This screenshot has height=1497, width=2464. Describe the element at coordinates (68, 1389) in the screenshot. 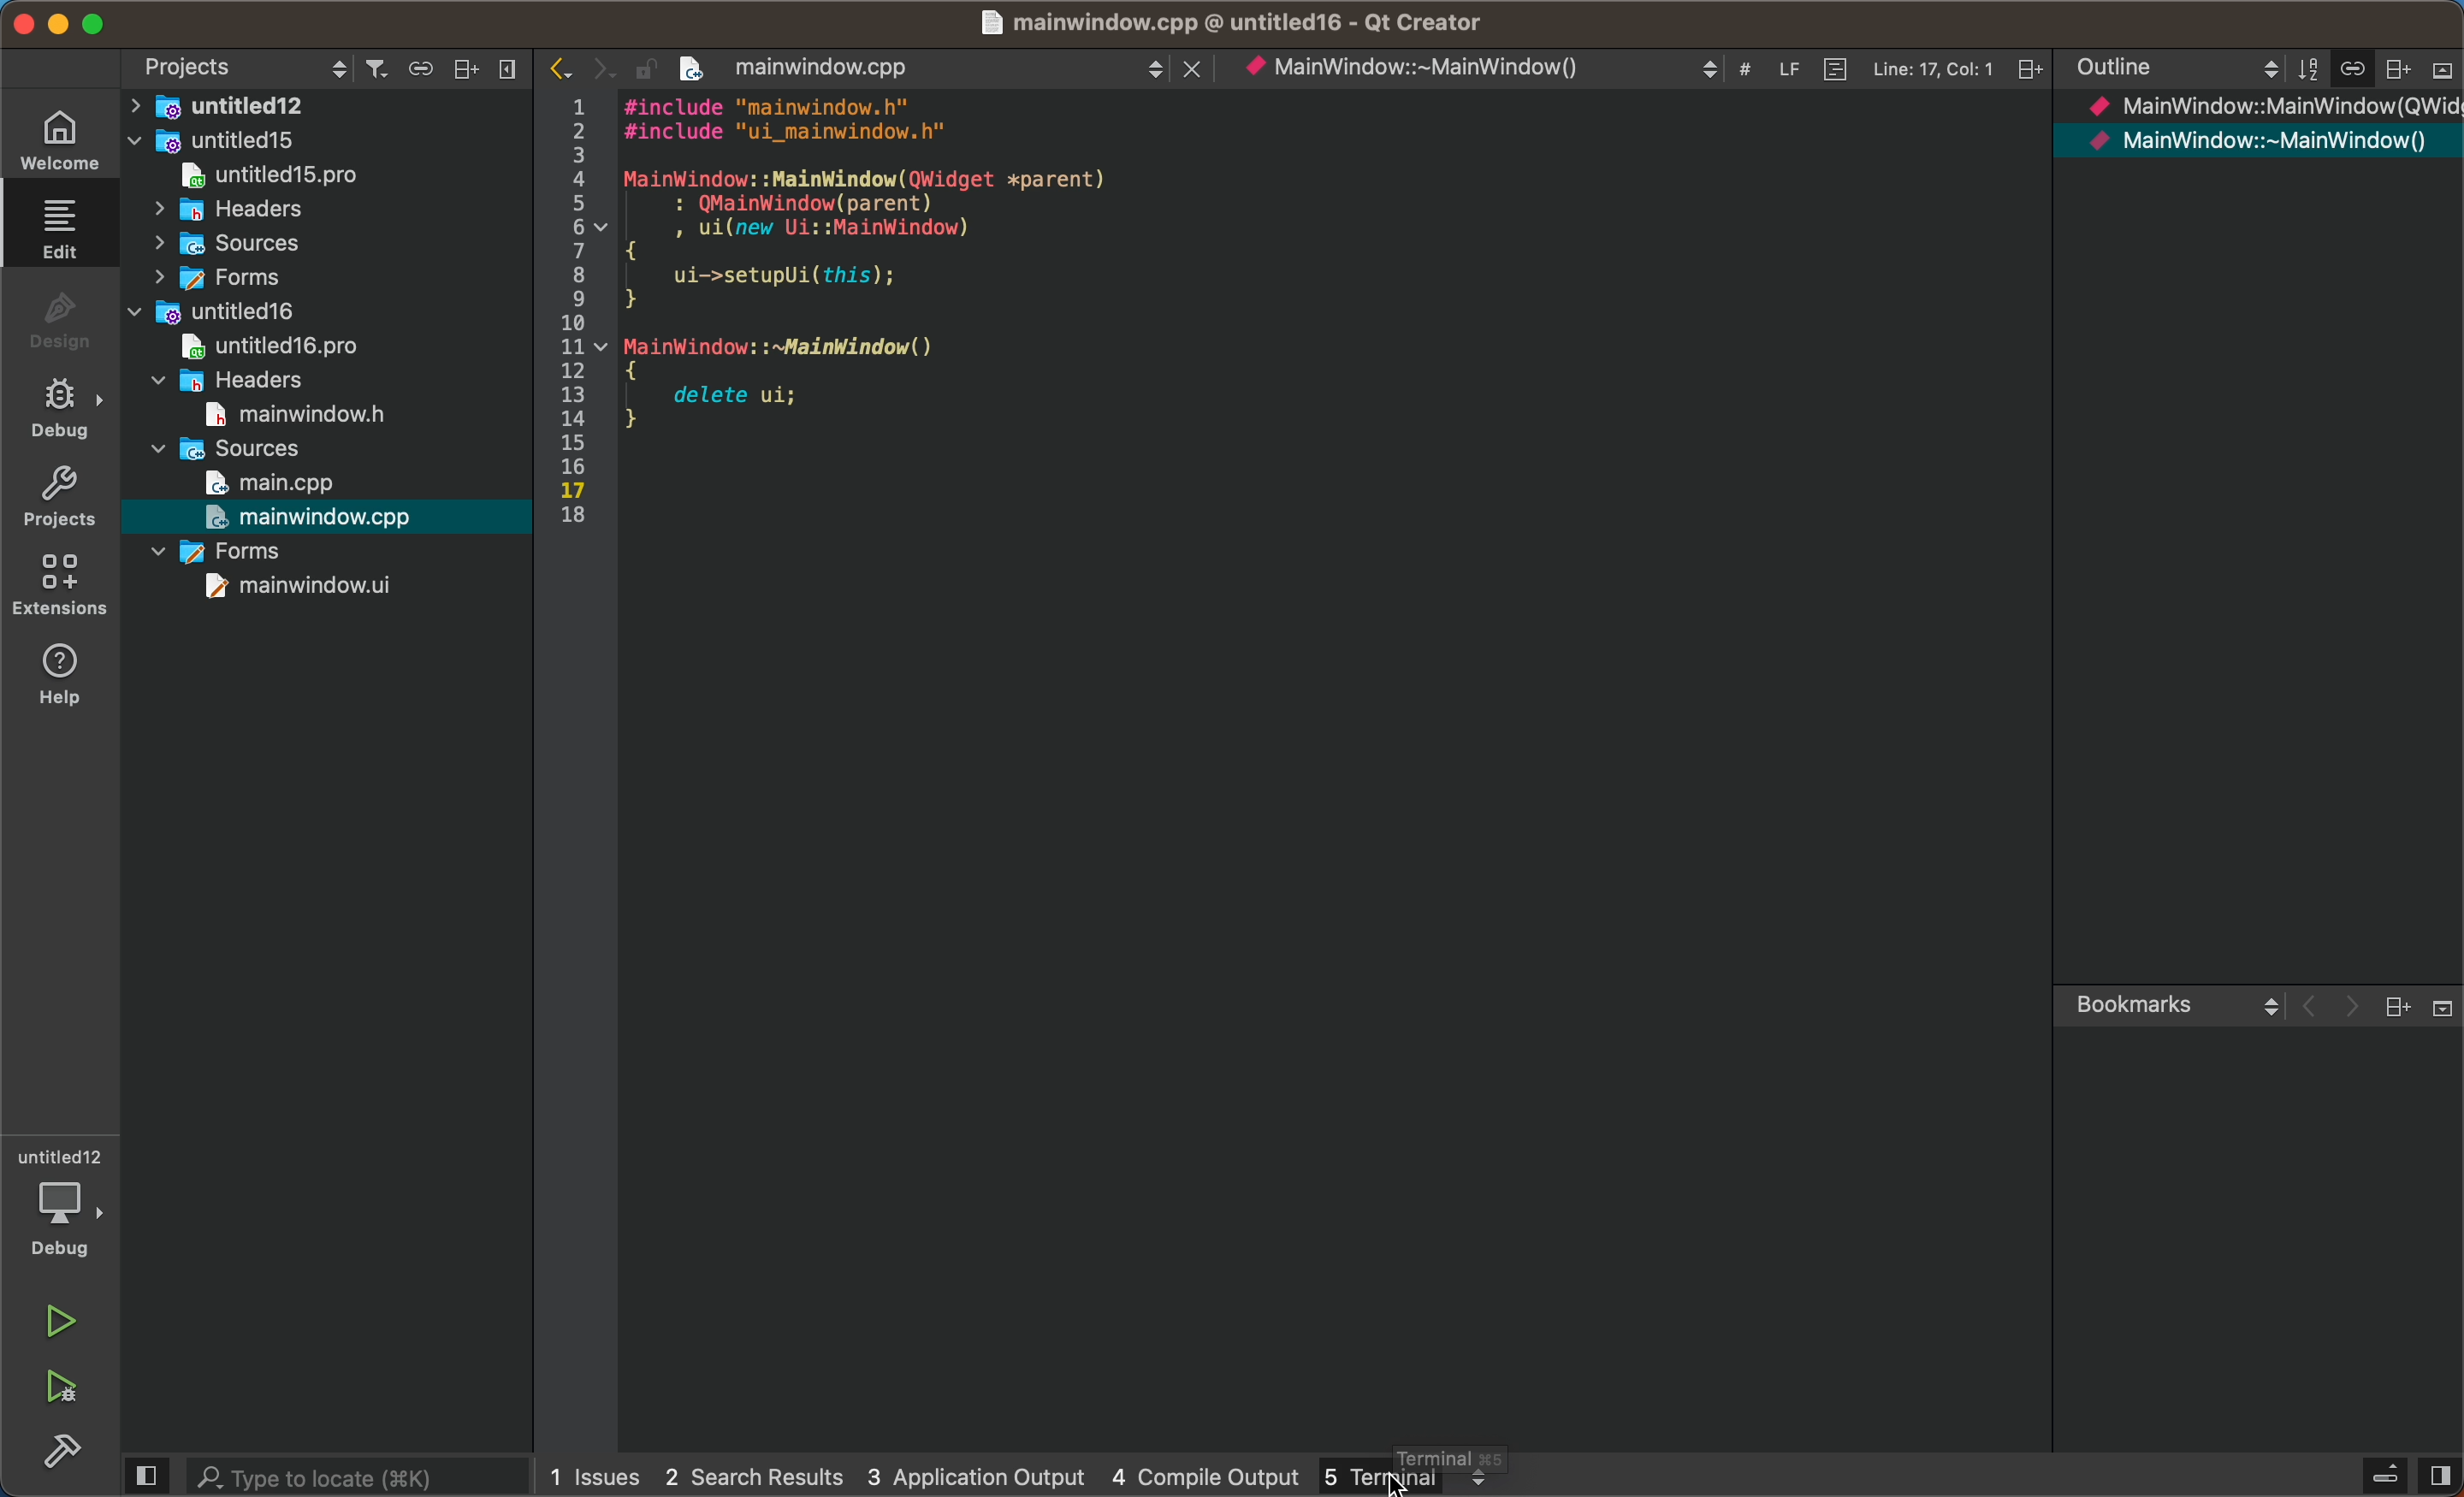

I see `run and debug` at that location.